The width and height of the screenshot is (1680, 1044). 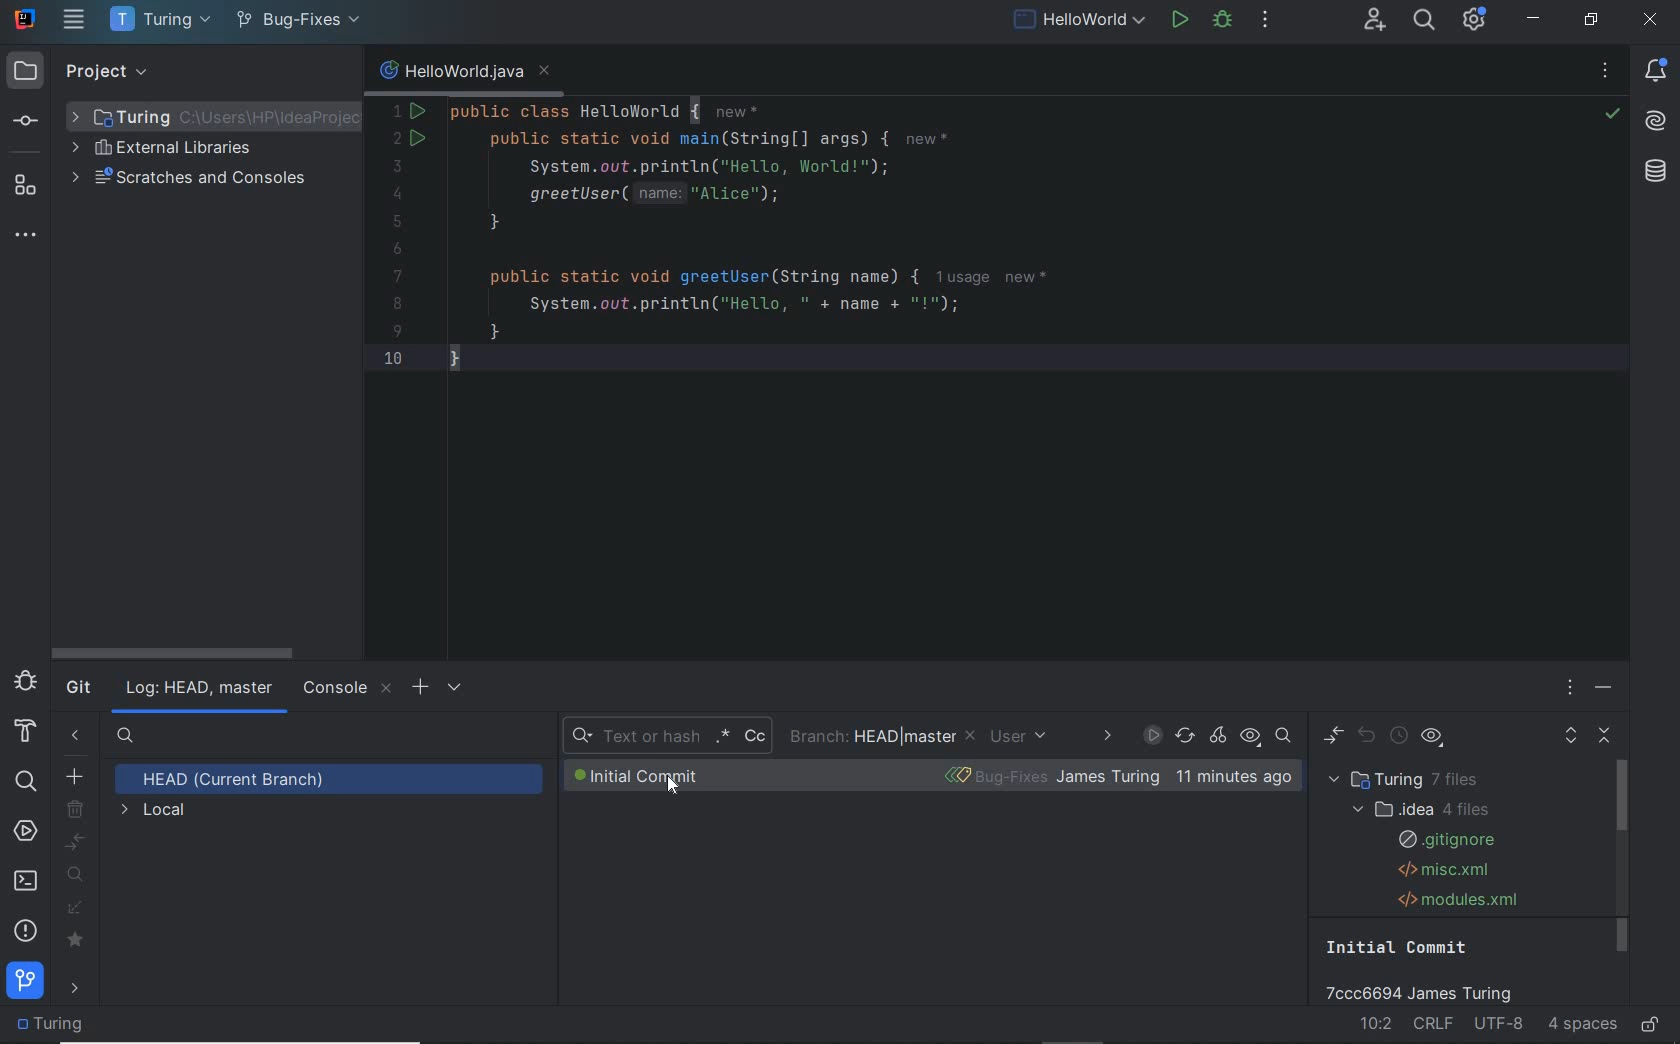 I want to click on database, so click(x=1656, y=172).